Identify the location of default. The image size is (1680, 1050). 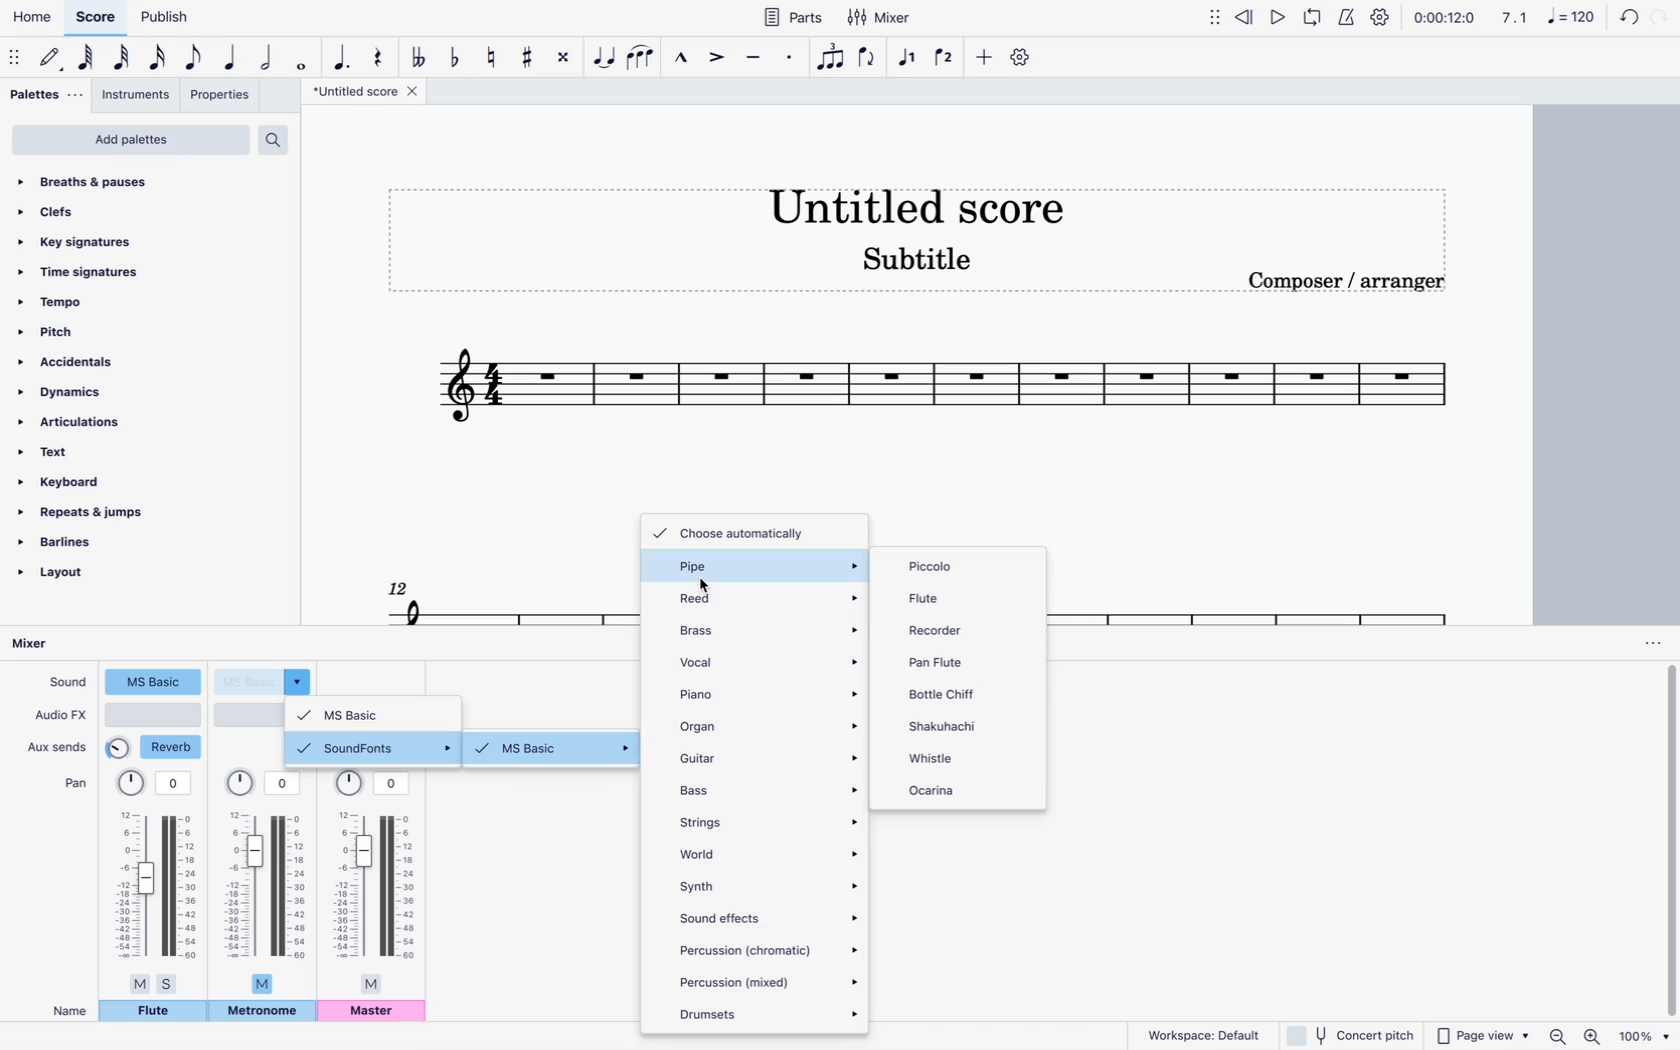
(54, 59).